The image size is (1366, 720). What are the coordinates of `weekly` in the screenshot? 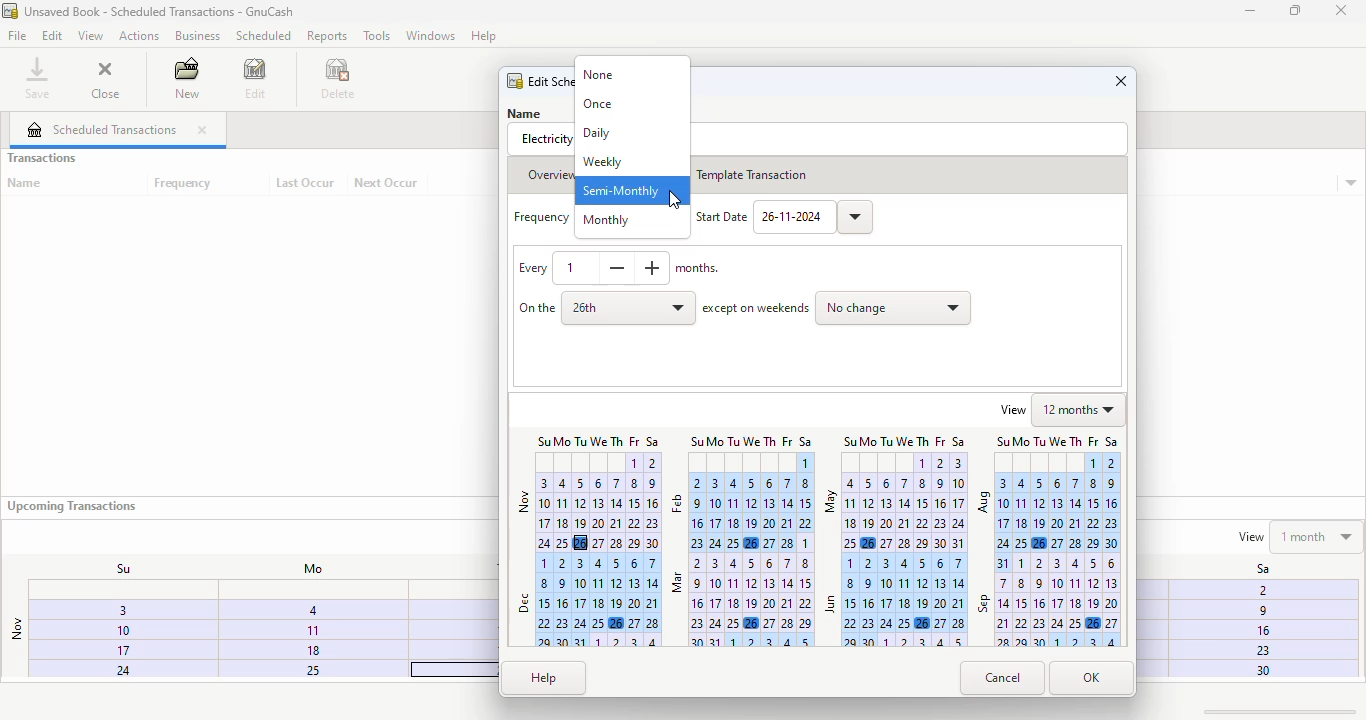 It's located at (604, 163).